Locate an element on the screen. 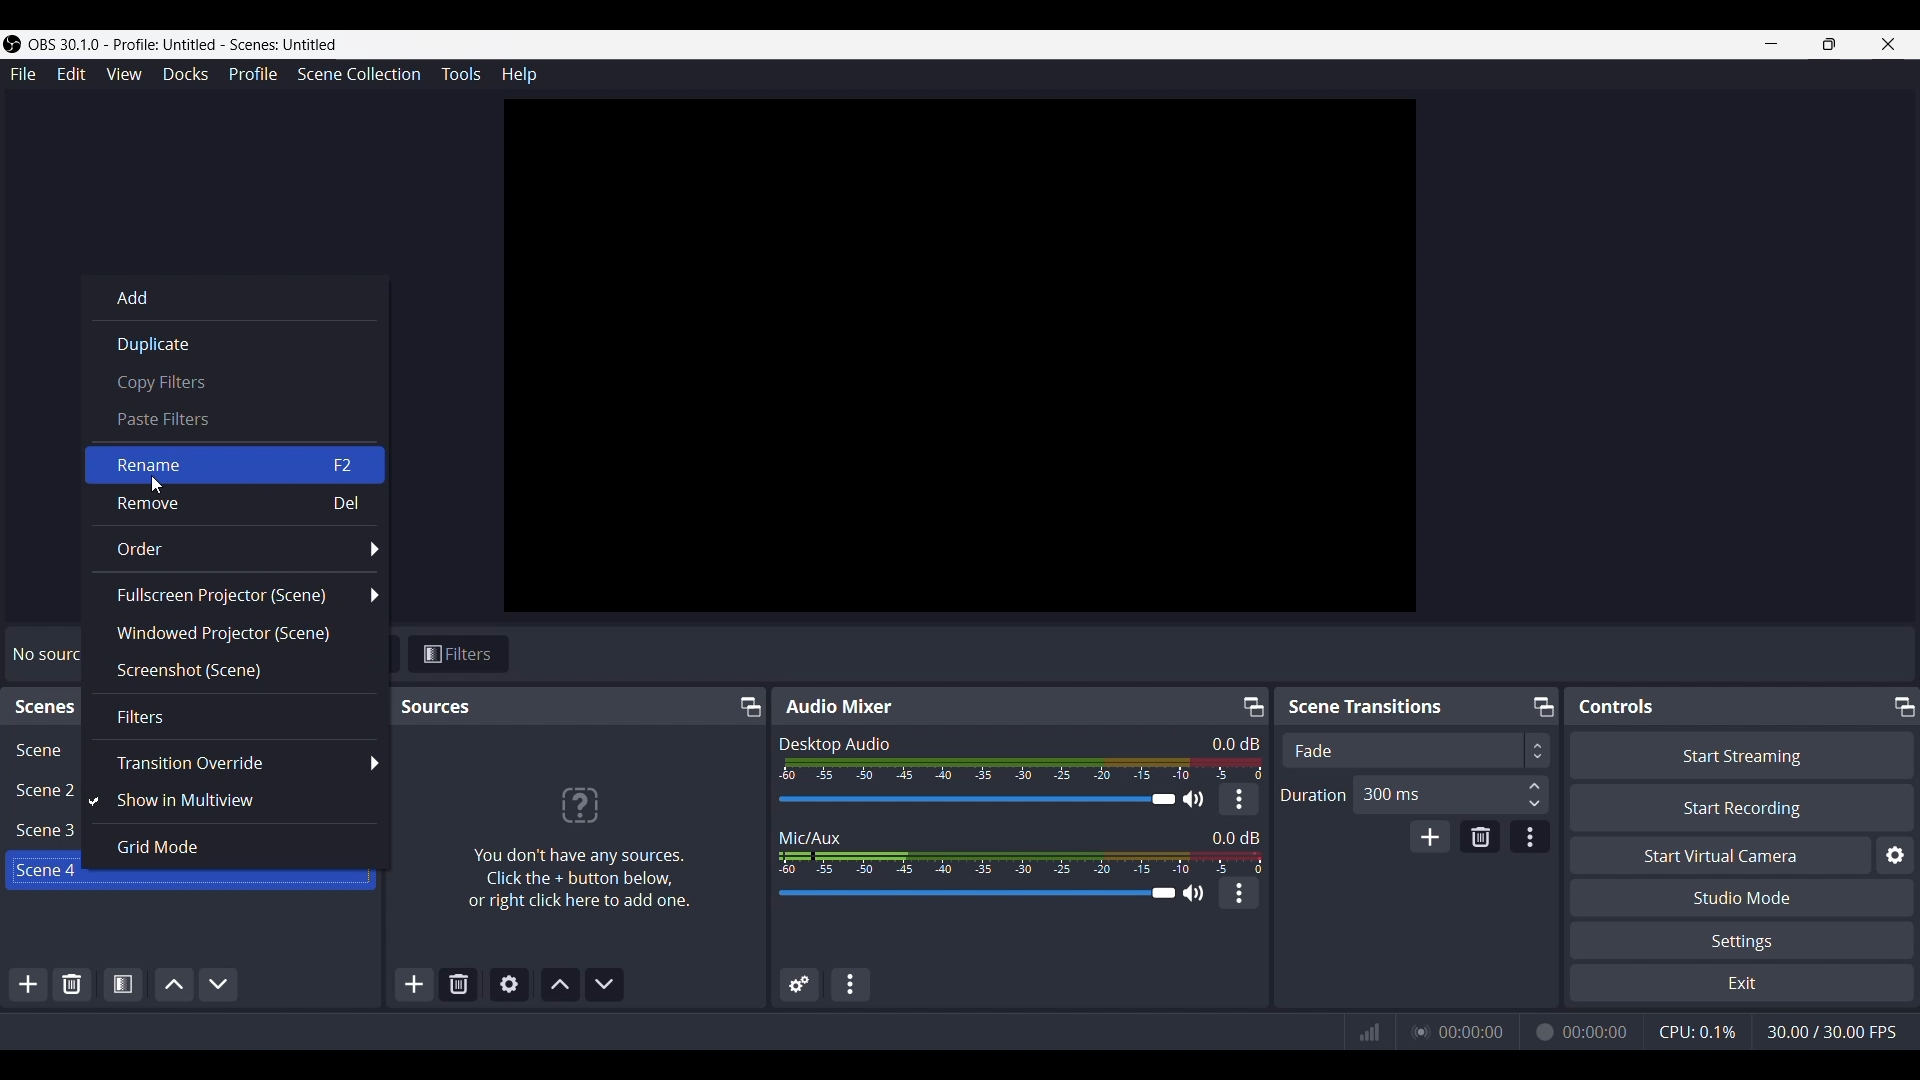 The width and height of the screenshot is (1920, 1080). canvas is located at coordinates (963, 355).